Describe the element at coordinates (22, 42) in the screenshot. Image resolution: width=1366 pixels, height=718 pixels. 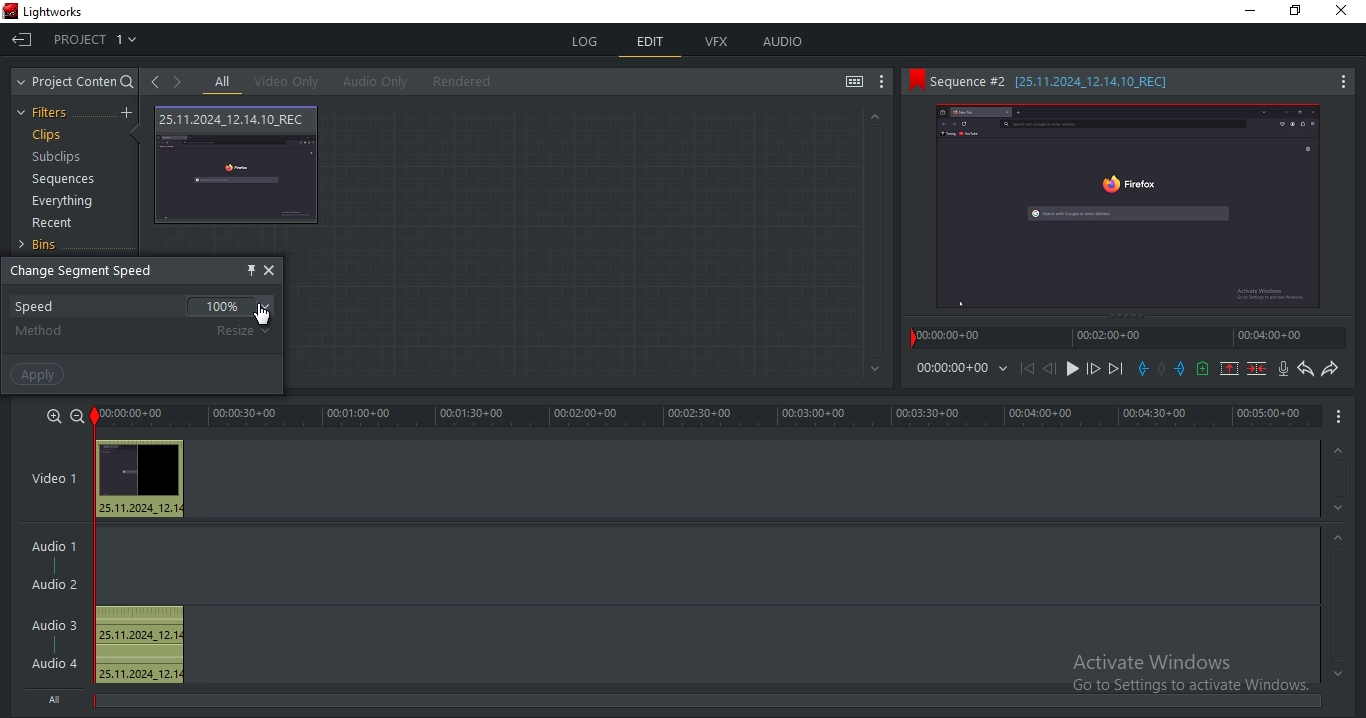
I see `exit project and return to project browser` at that location.